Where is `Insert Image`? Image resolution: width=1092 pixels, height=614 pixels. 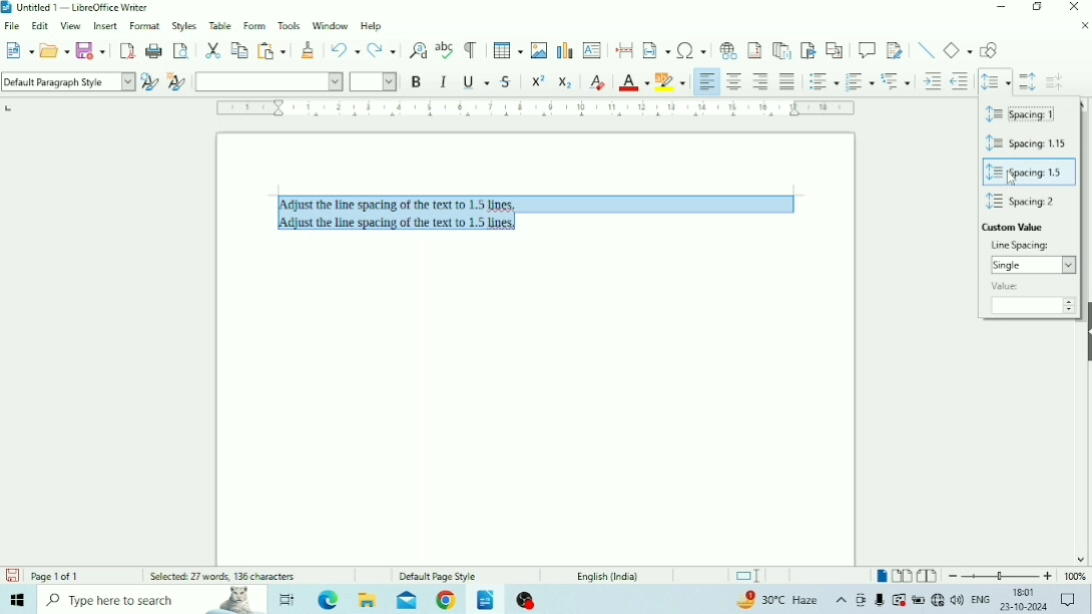
Insert Image is located at coordinates (539, 48).